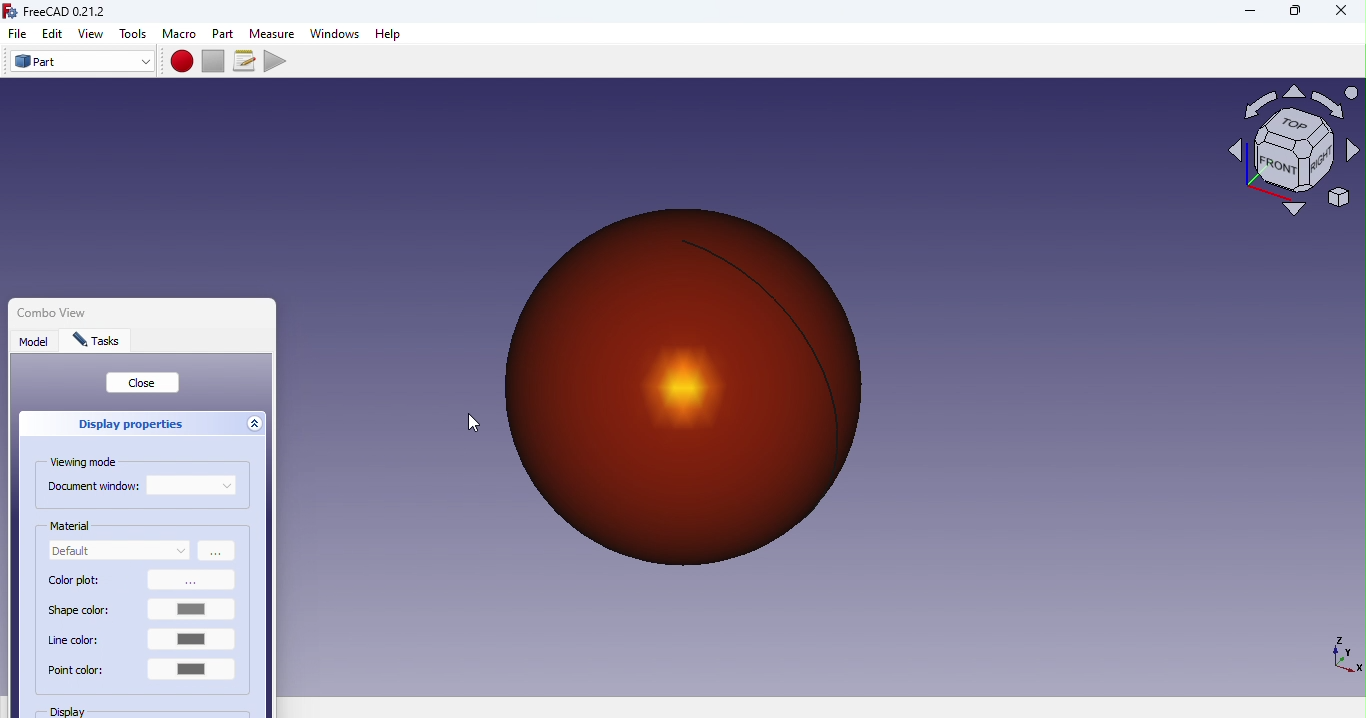 Image resolution: width=1366 pixels, height=718 pixels. I want to click on Help, so click(393, 34).